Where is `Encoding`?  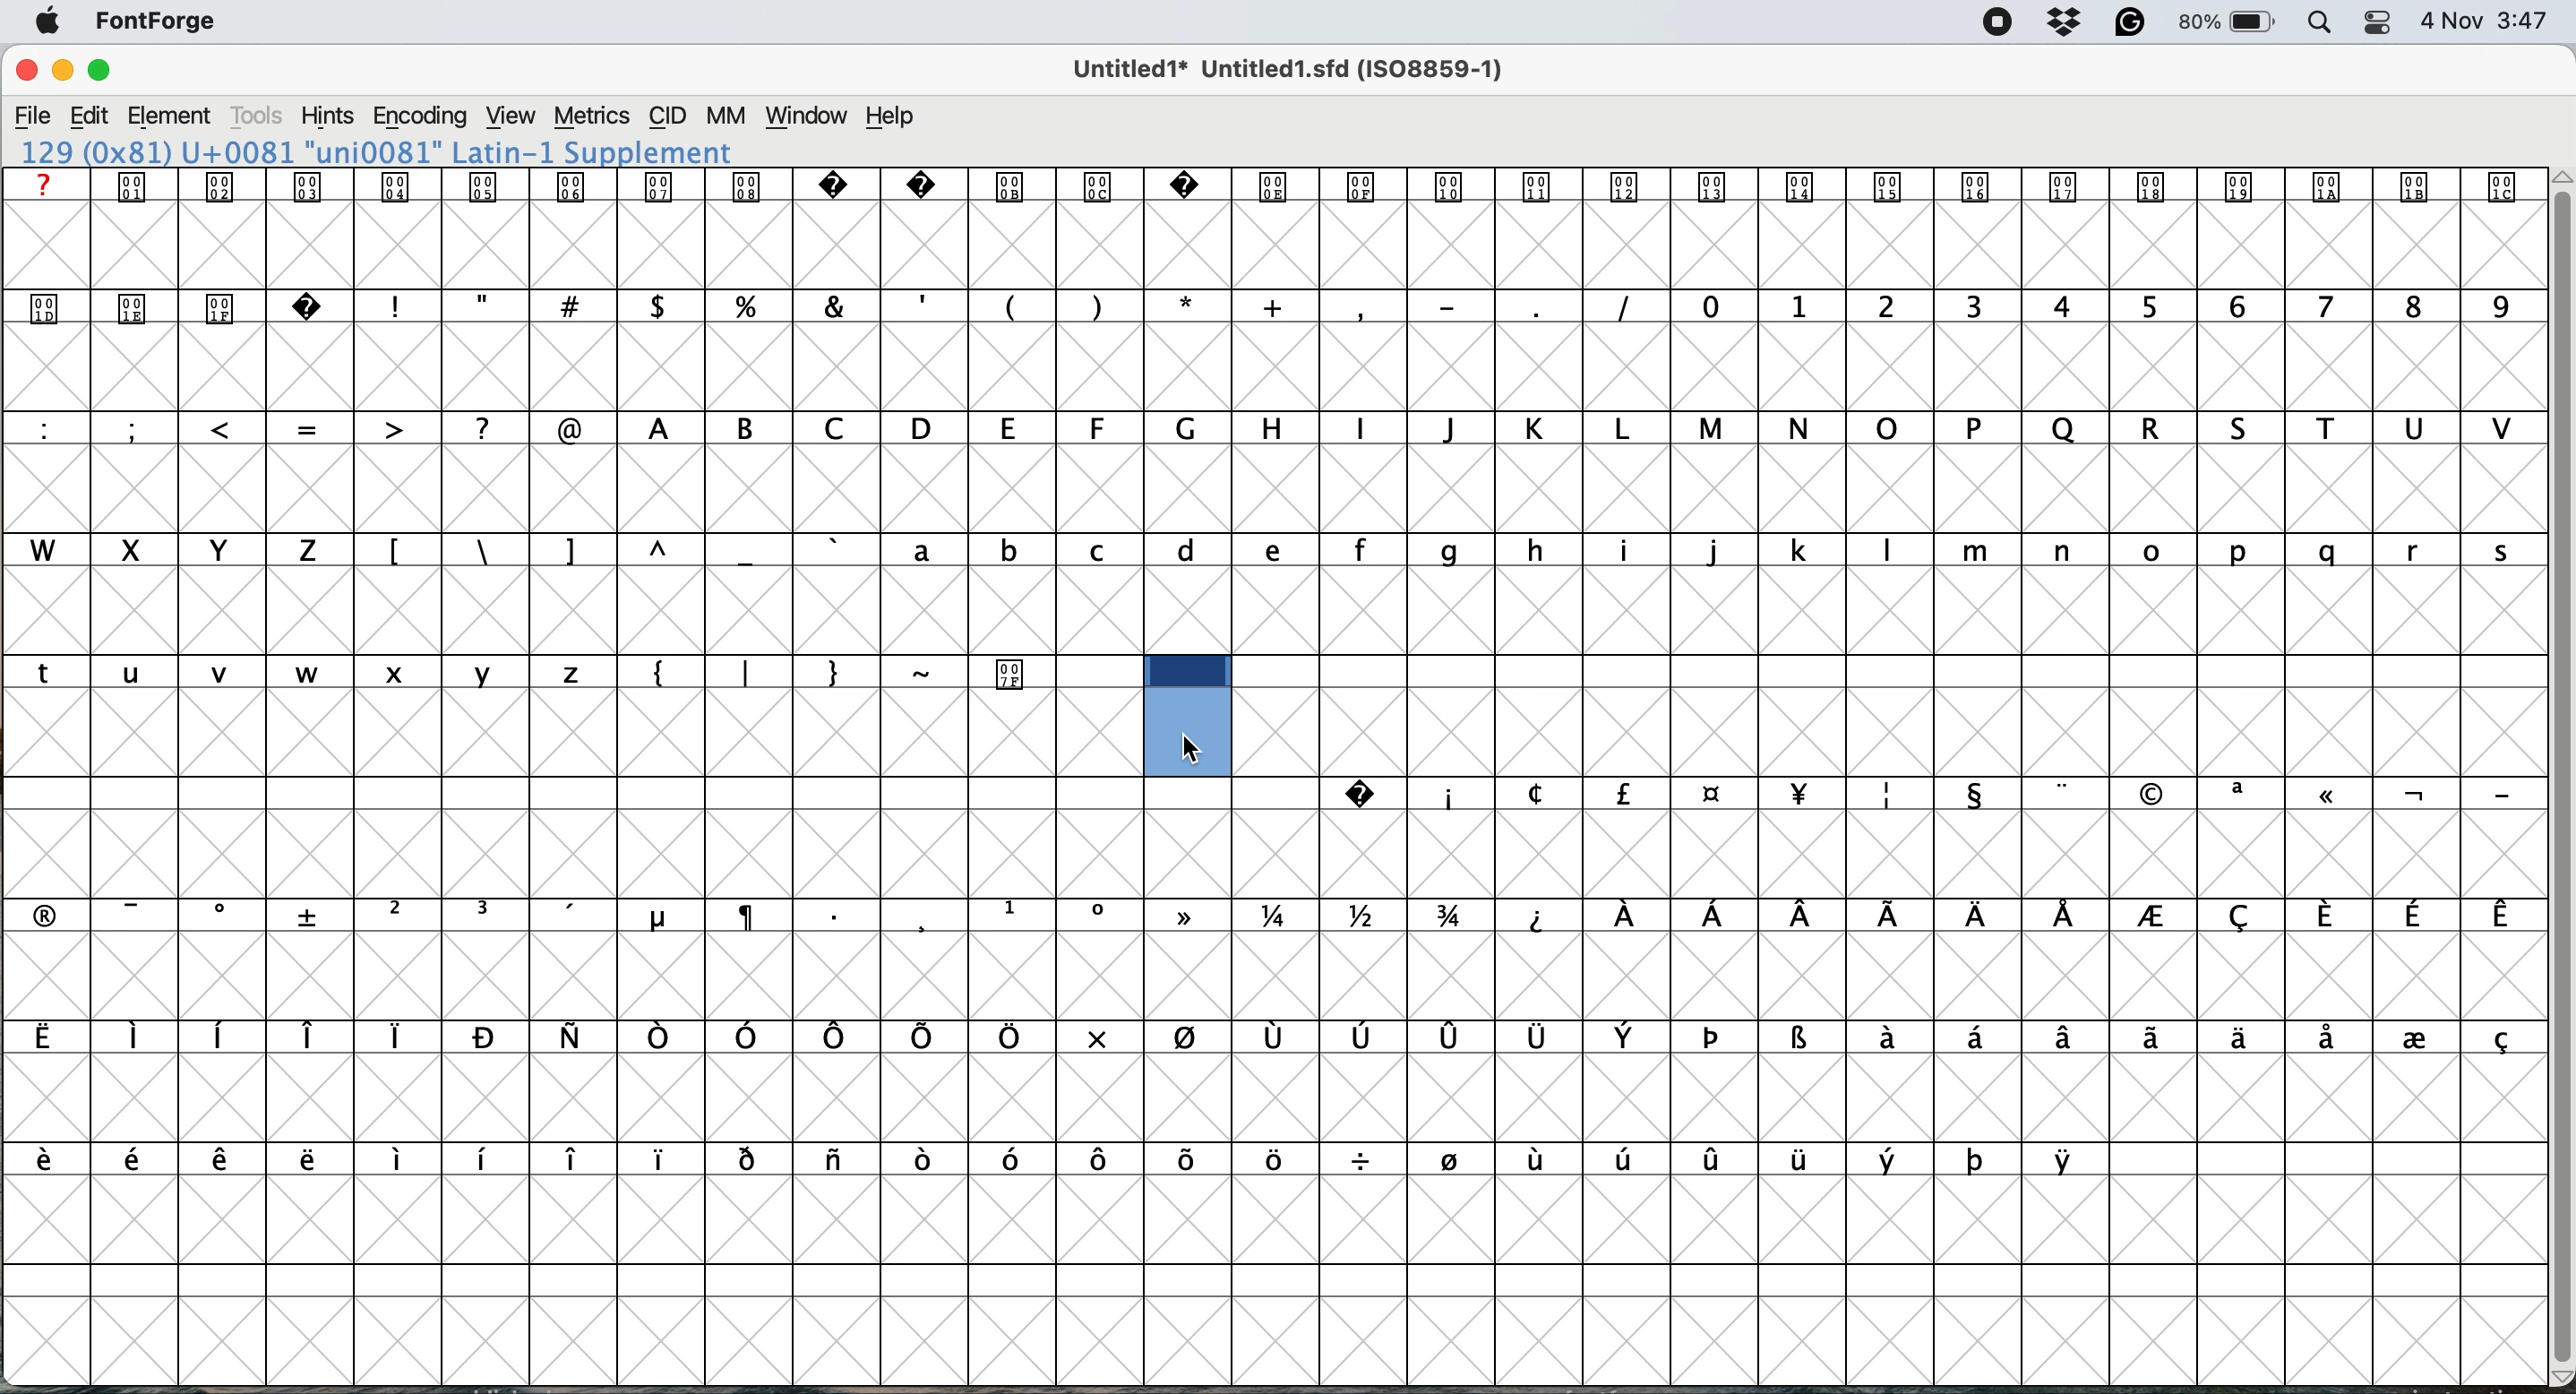
Encoding is located at coordinates (424, 116).